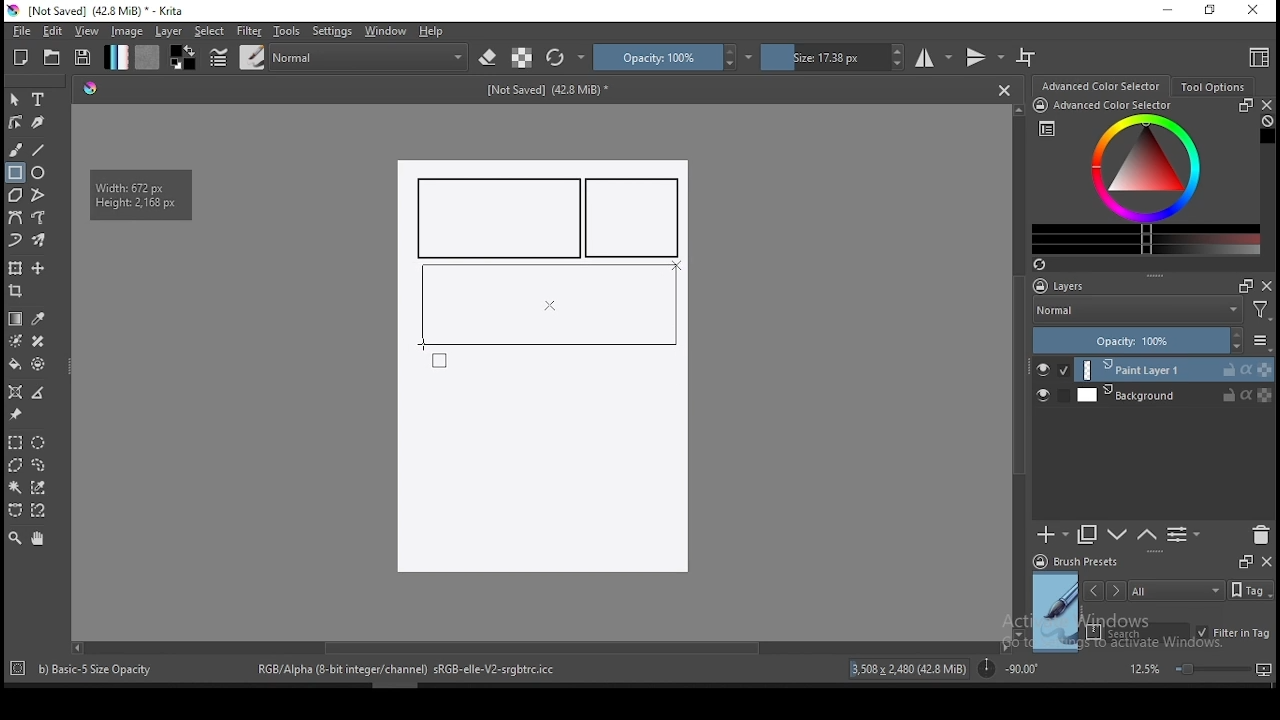 Image resolution: width=1280 pixels, height=720 pixels. What do you see at coordinates (99, 11) in the screenshot?
I see `icon and file name` at bounding box center [99, 11].